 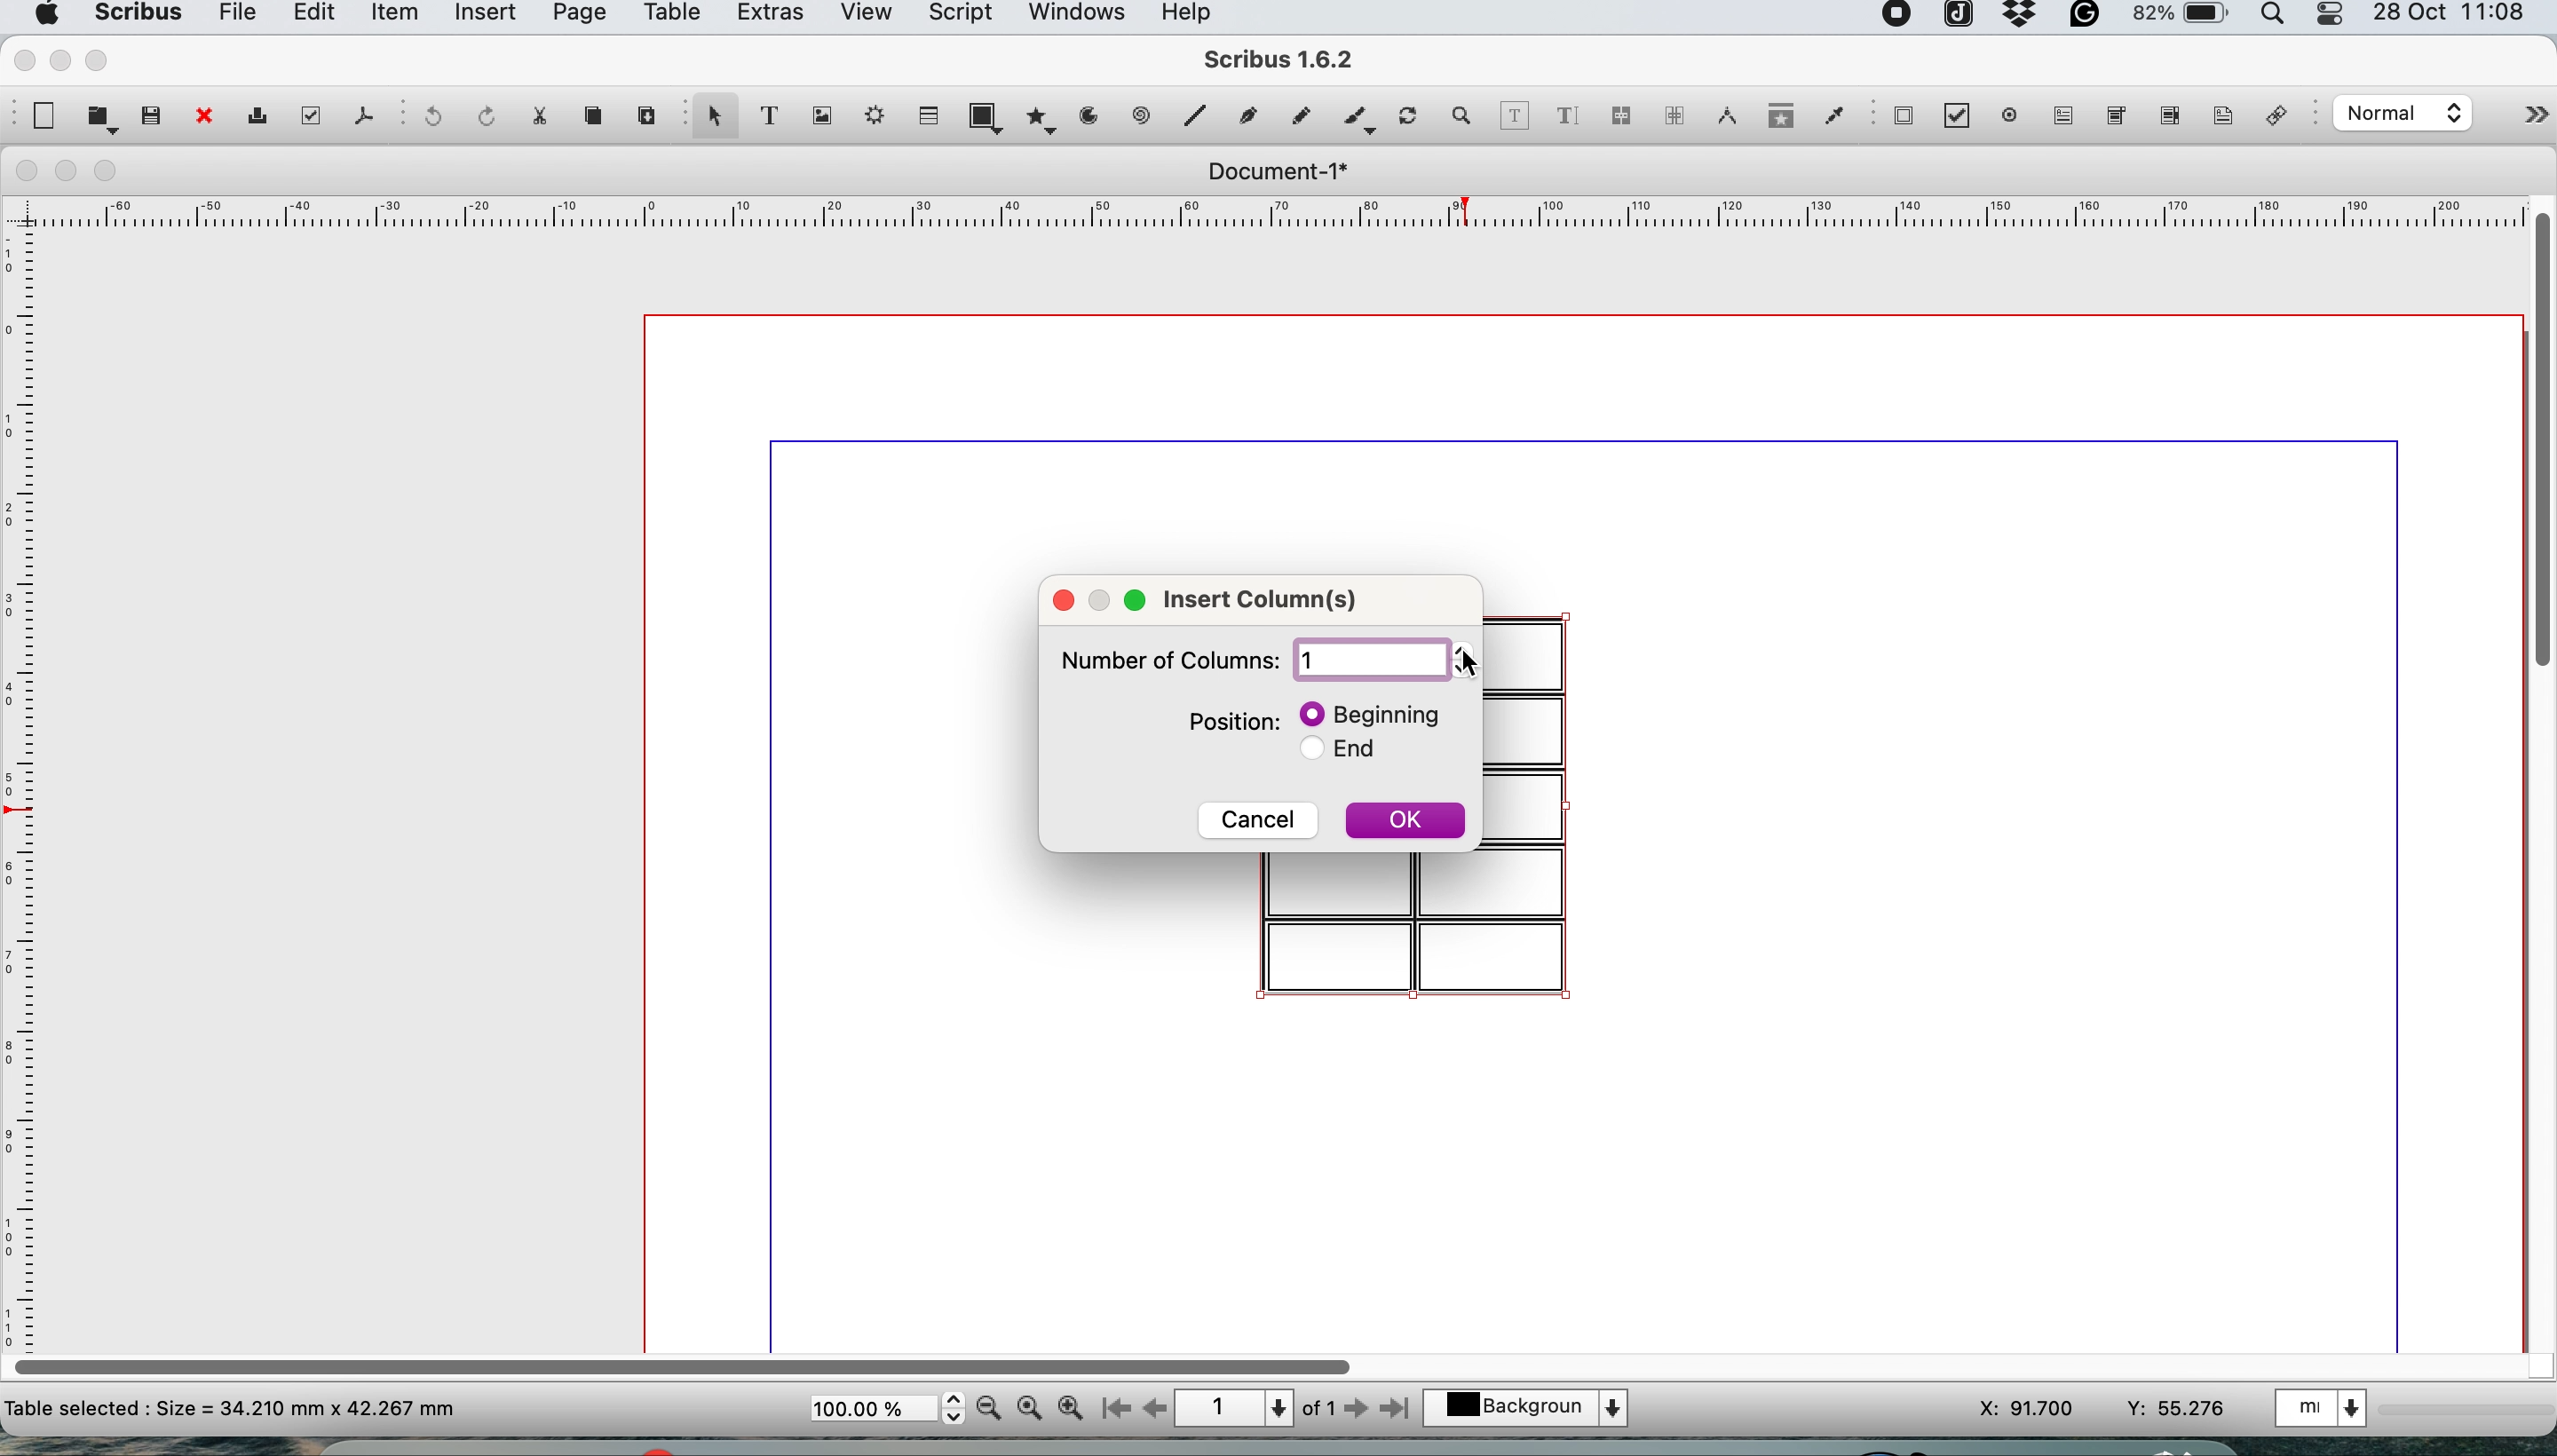 I want to click on eyedropper, so click(x=1833, y=119).